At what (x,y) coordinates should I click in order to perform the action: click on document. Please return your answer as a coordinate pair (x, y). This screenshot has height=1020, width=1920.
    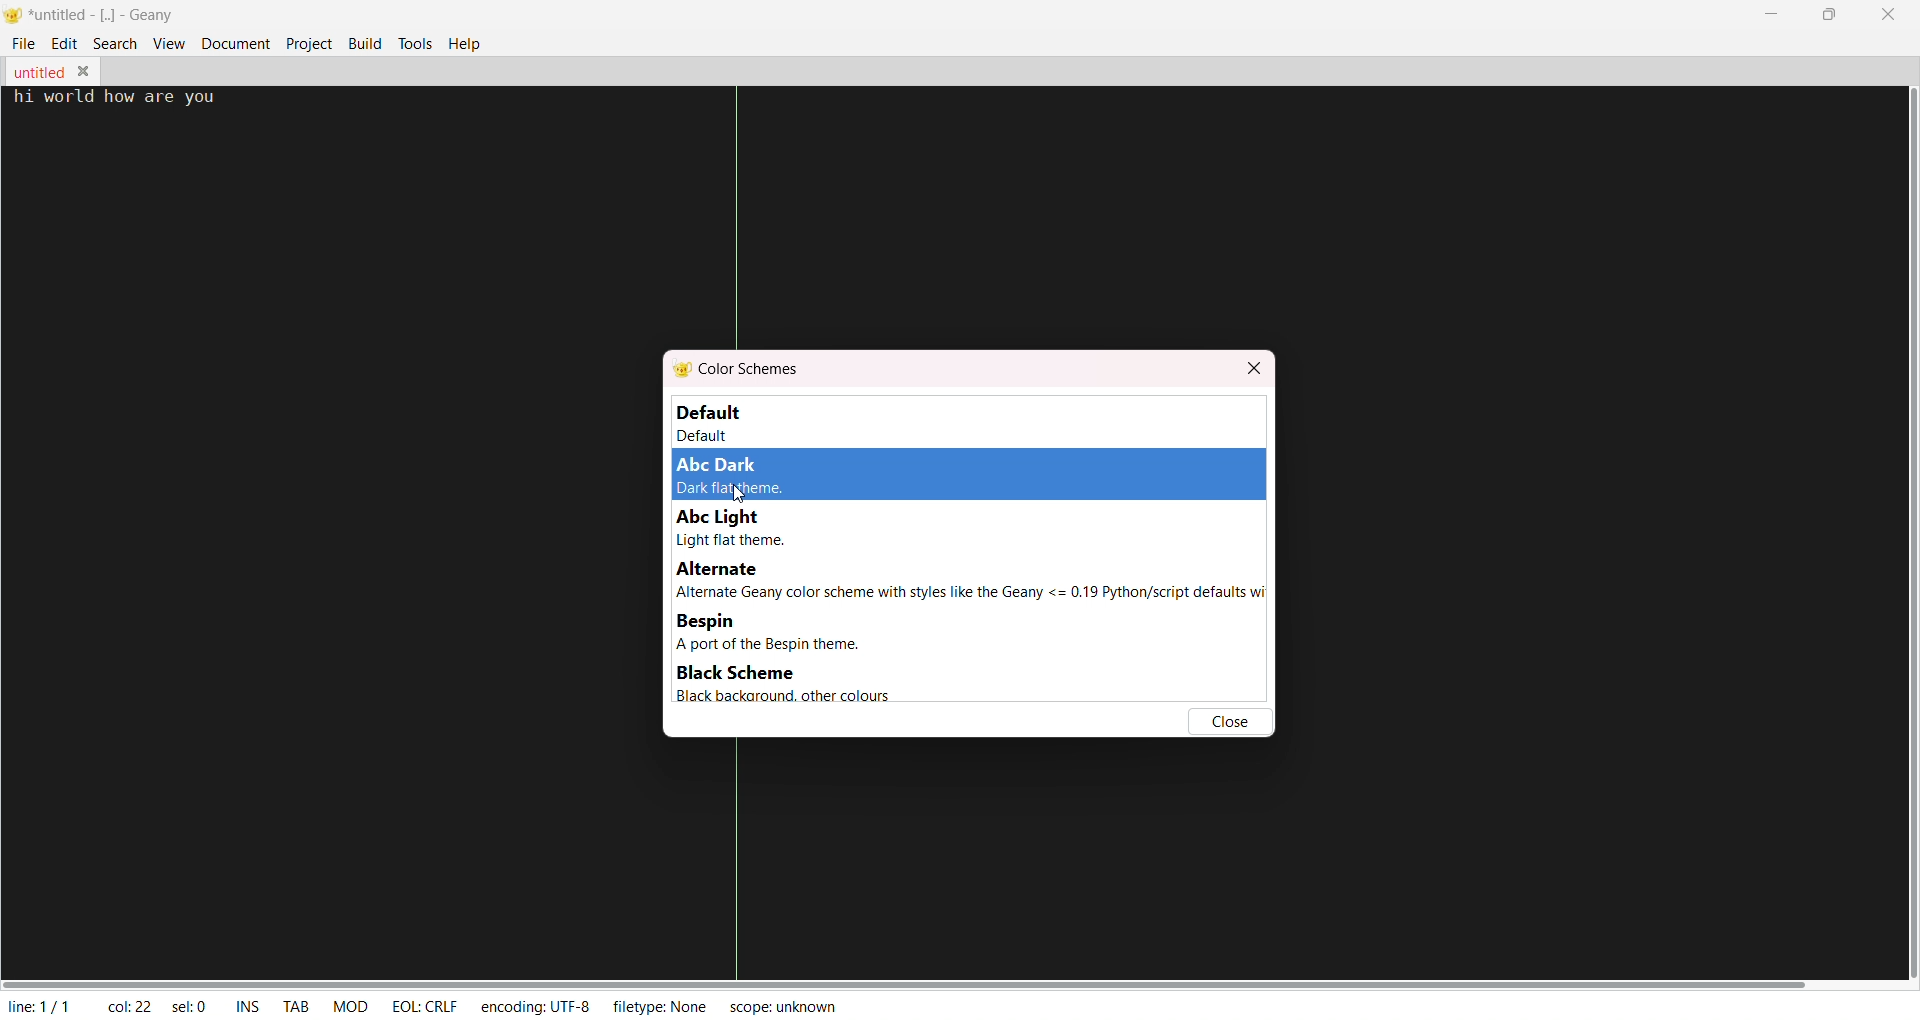
    Looking at the image, I should click on (235, 41).